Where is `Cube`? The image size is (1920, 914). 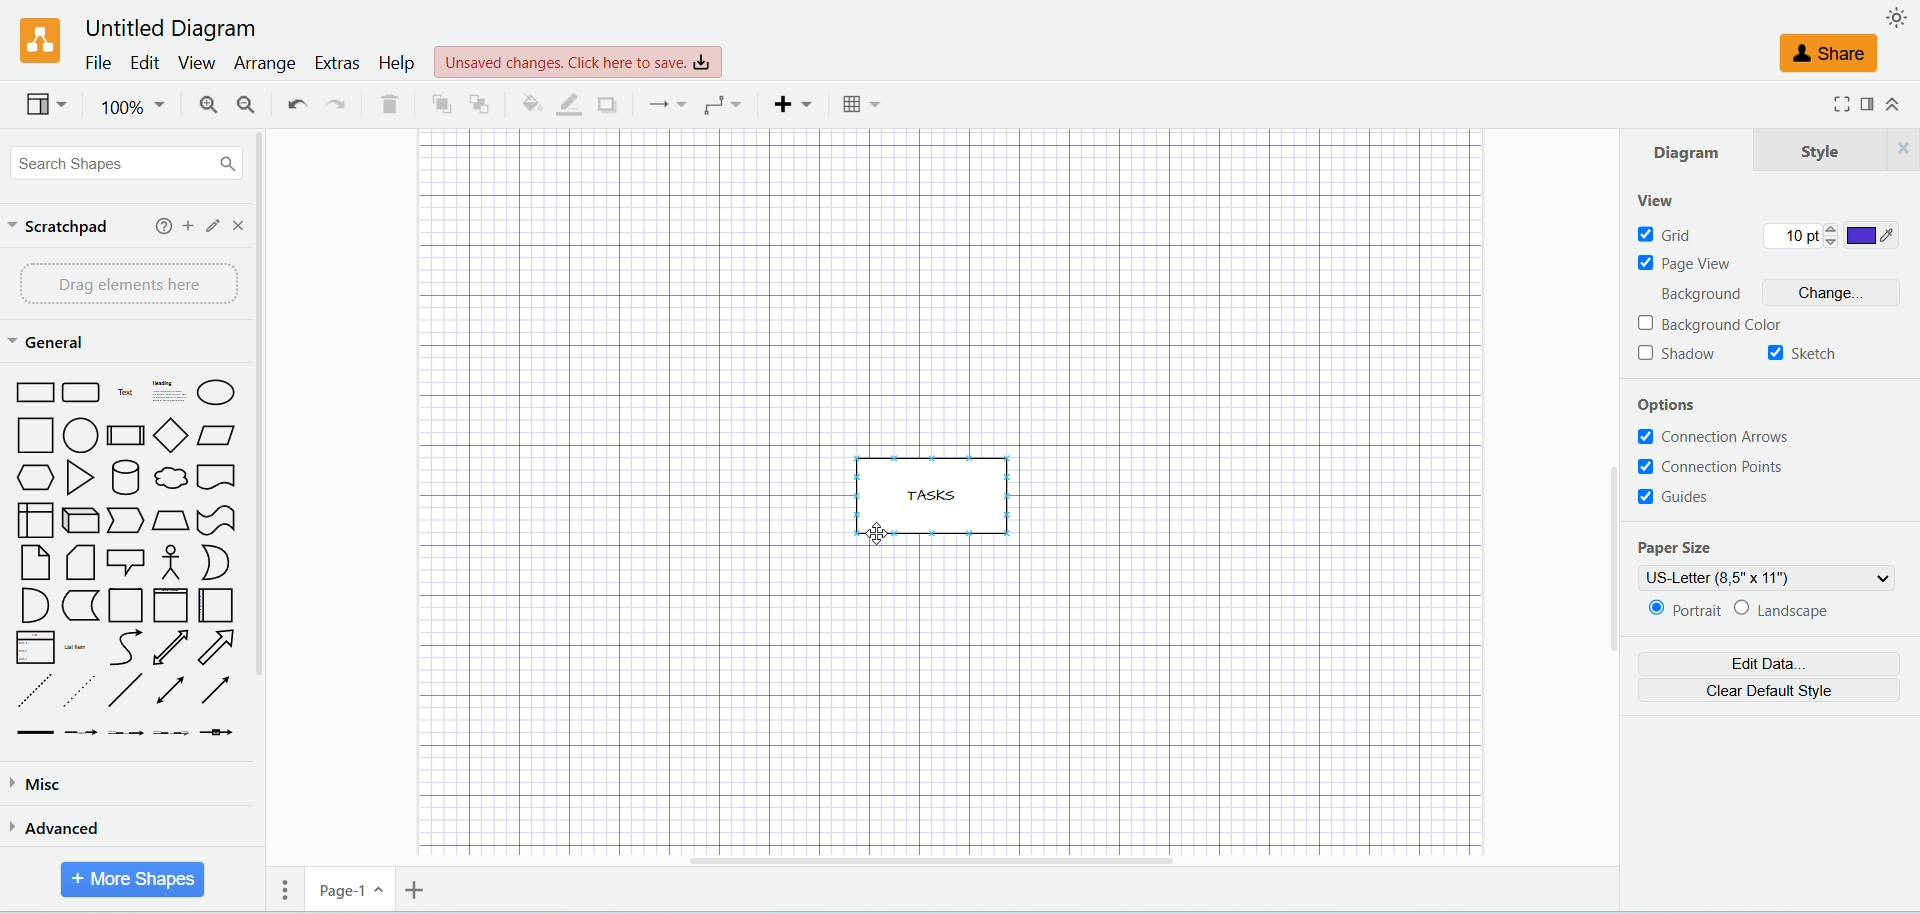 Cube is located at coordinates (80, 521).